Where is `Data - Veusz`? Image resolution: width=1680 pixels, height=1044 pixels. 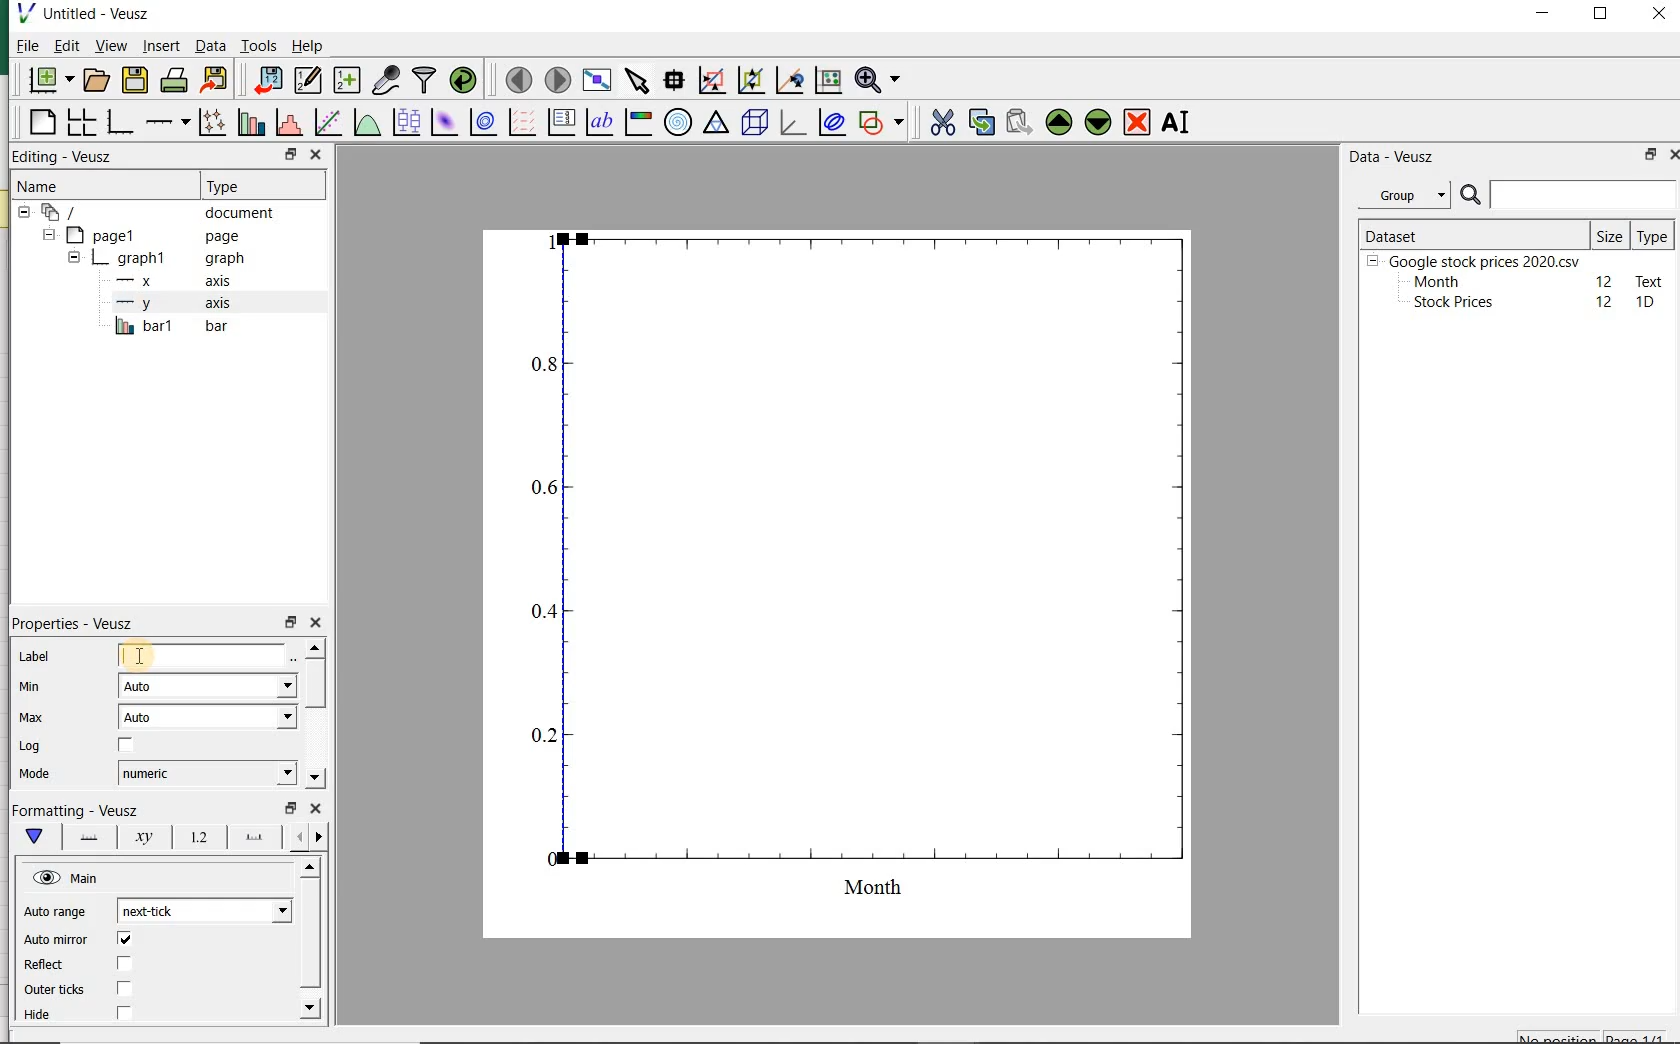 Data - Veusz is located at coordinates (1393, 156).